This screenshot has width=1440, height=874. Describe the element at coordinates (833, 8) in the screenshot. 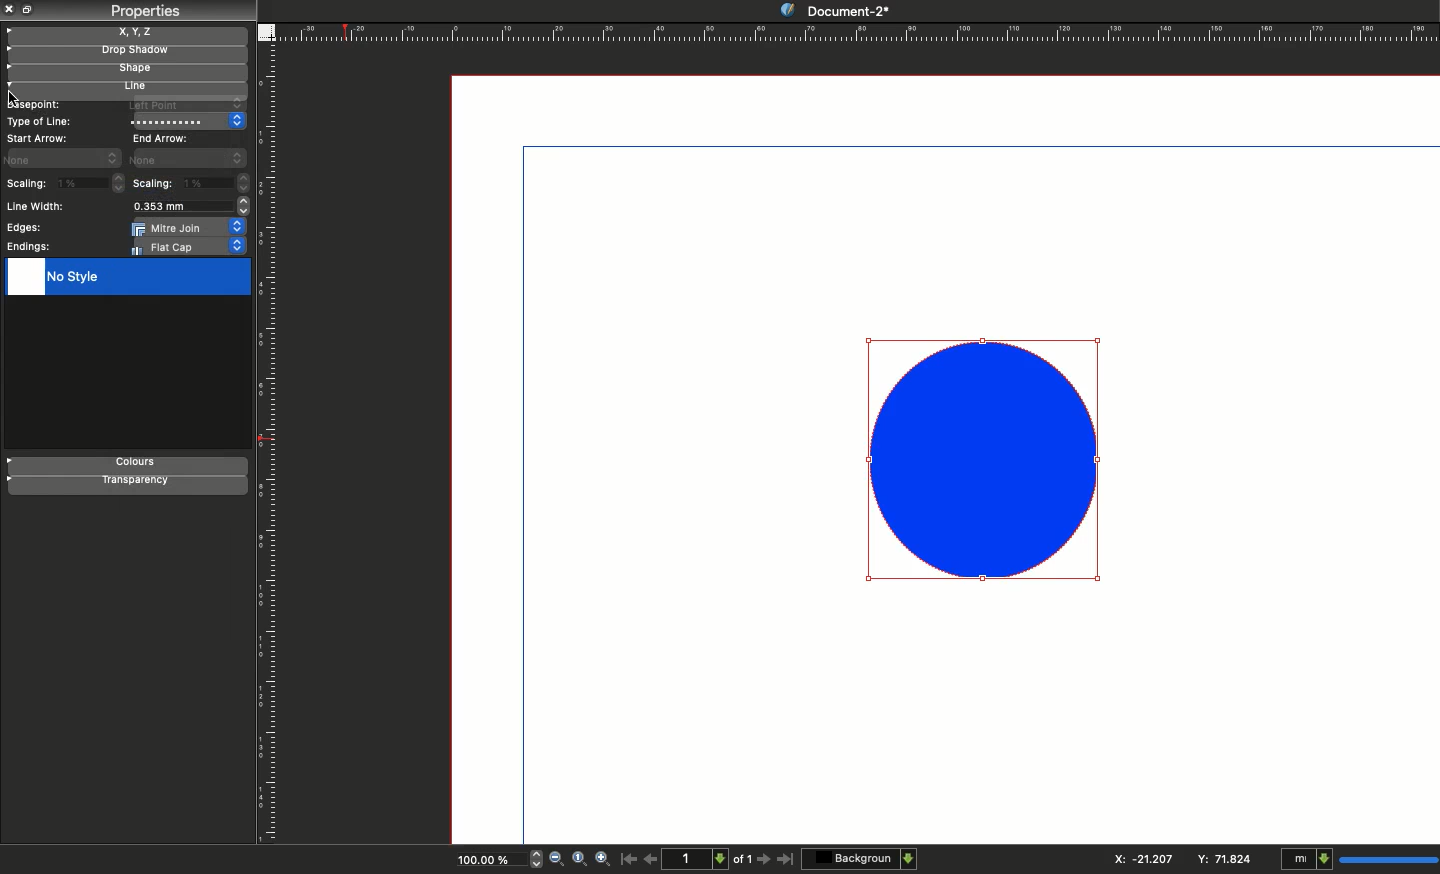

I see `Document-2*` at that location.